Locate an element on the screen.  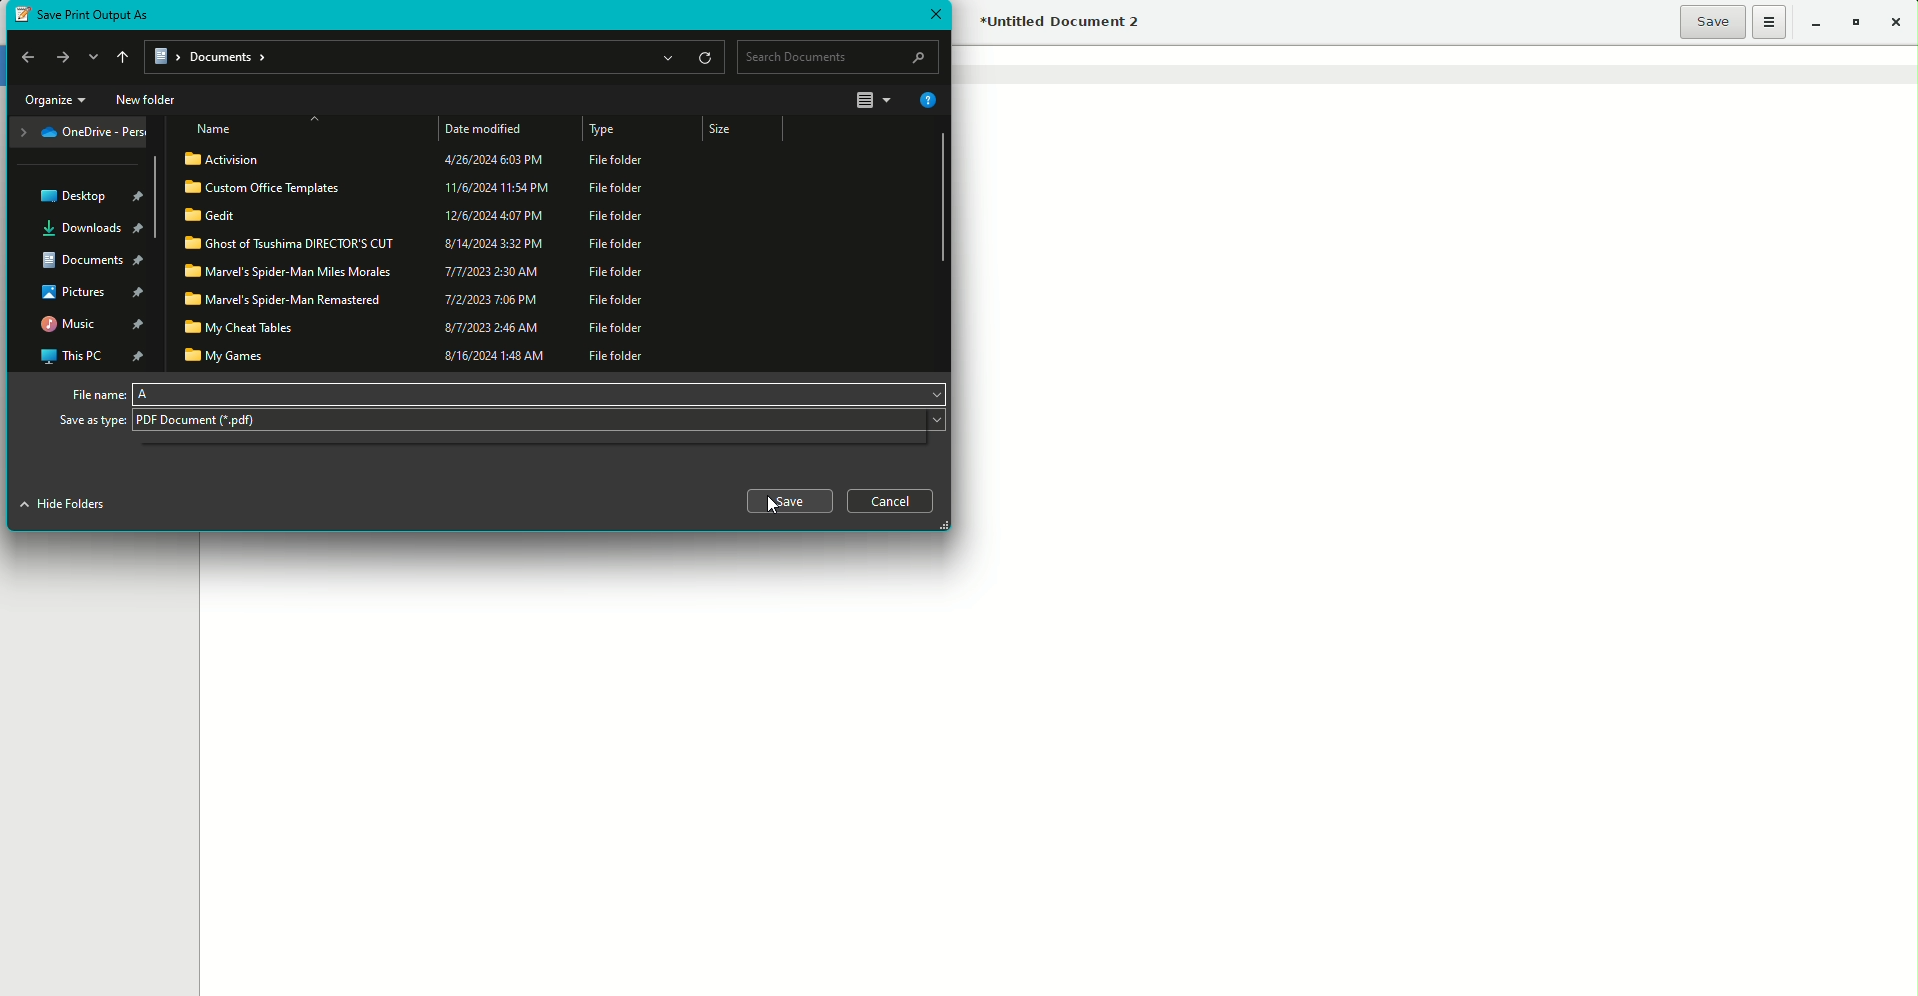
Music is located at coordinates (94, 324).